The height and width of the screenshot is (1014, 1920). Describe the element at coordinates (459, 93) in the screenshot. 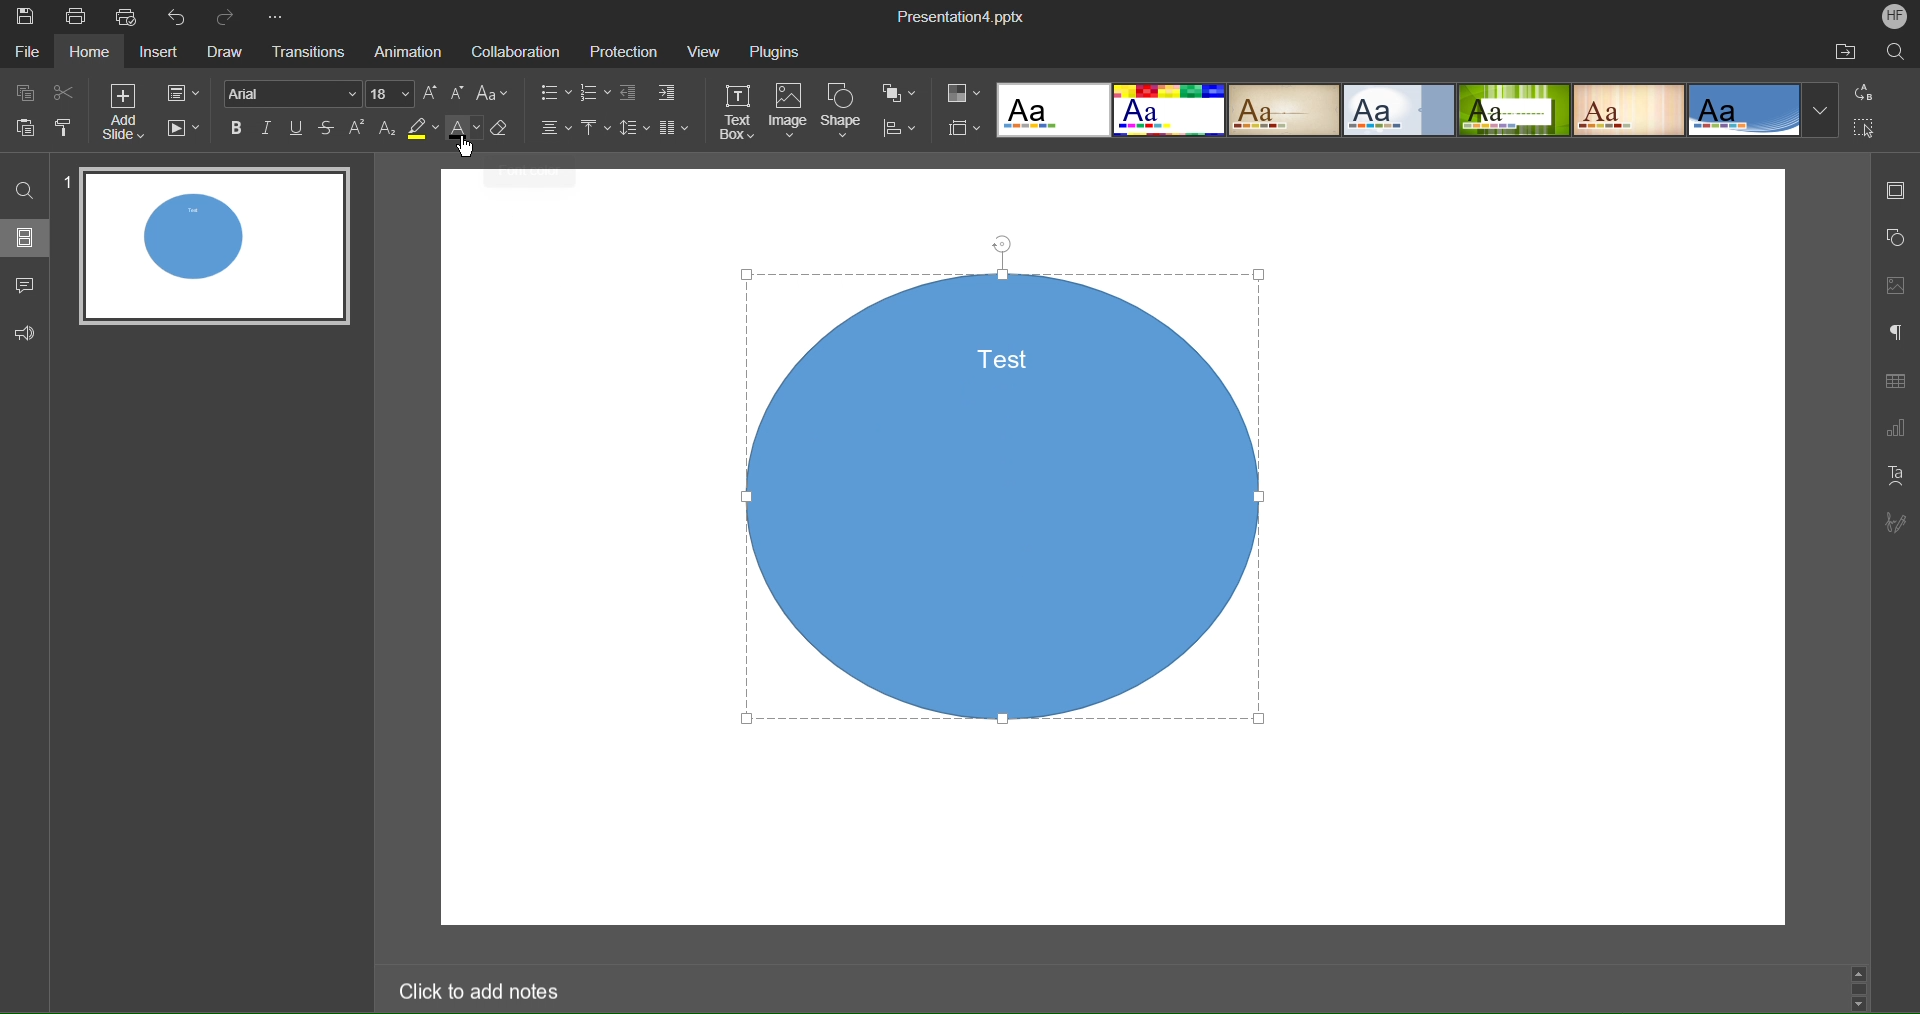

I see `Decrease size` at that location.